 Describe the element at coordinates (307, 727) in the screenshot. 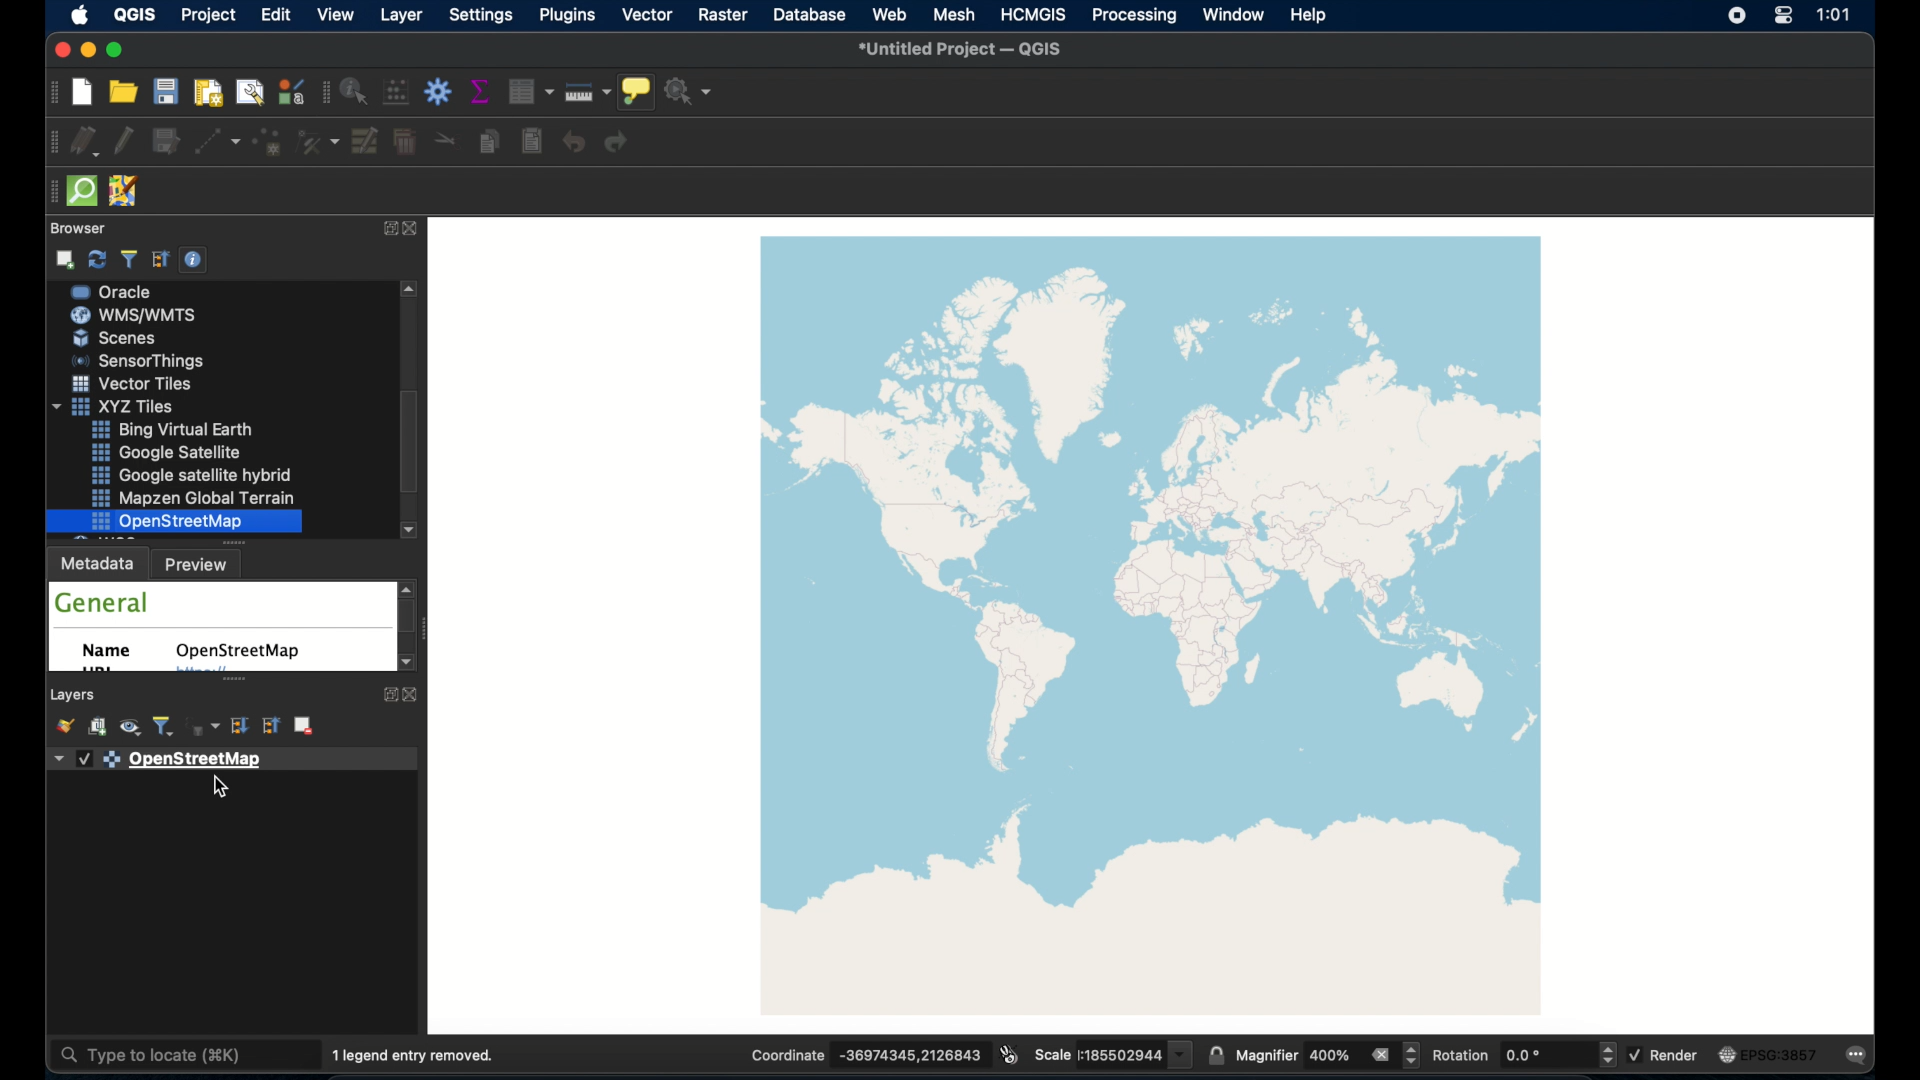

I see `remove layer group` at that location.